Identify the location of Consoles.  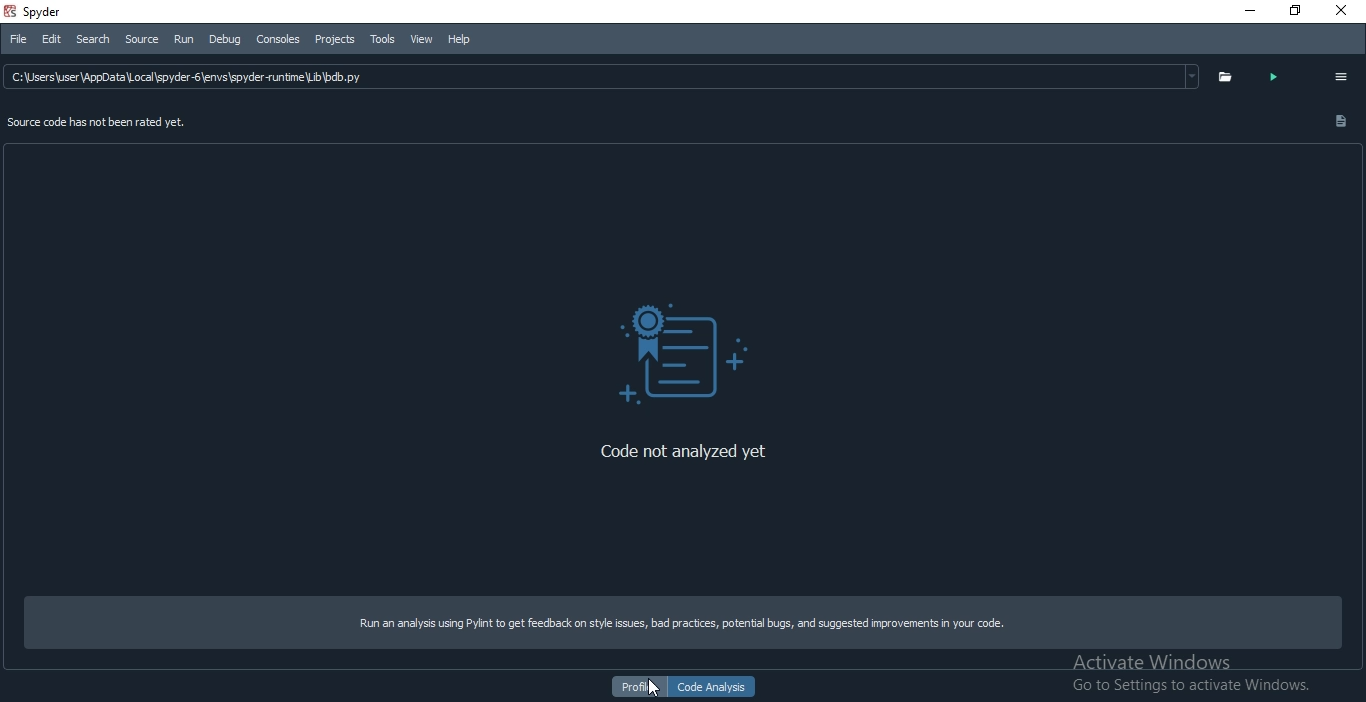
(278, 42).